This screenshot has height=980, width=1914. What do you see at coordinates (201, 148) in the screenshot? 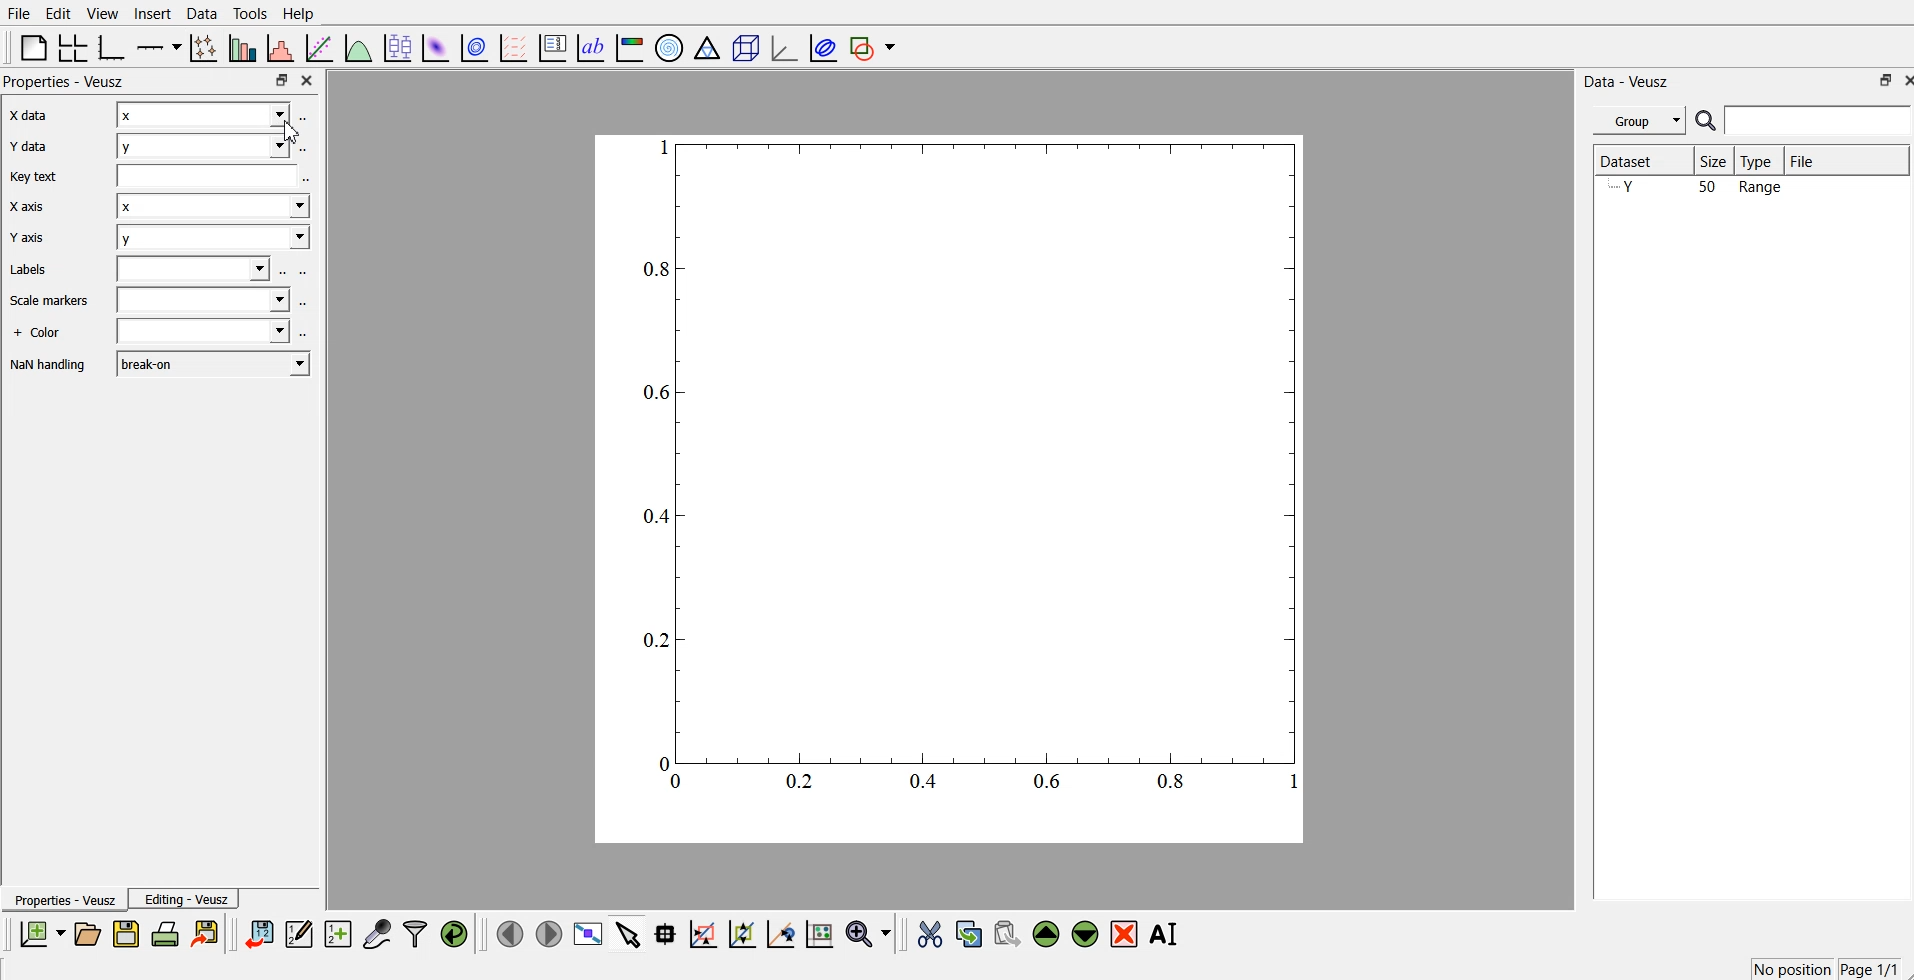
I see `y` at bounding box center [201, 148].